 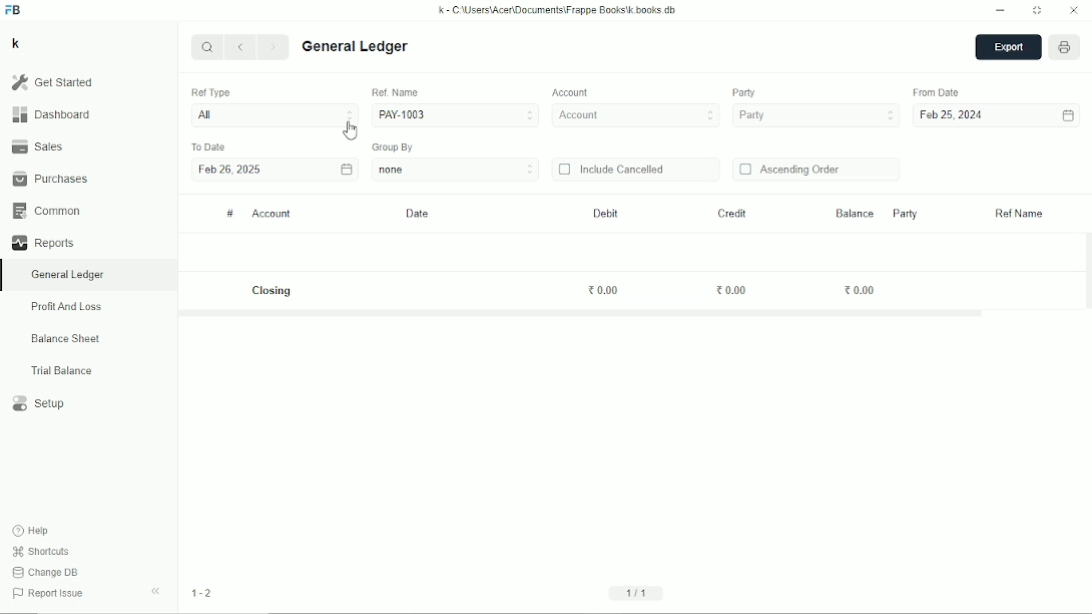 I want to click on Common, so click(x=46, y=211).